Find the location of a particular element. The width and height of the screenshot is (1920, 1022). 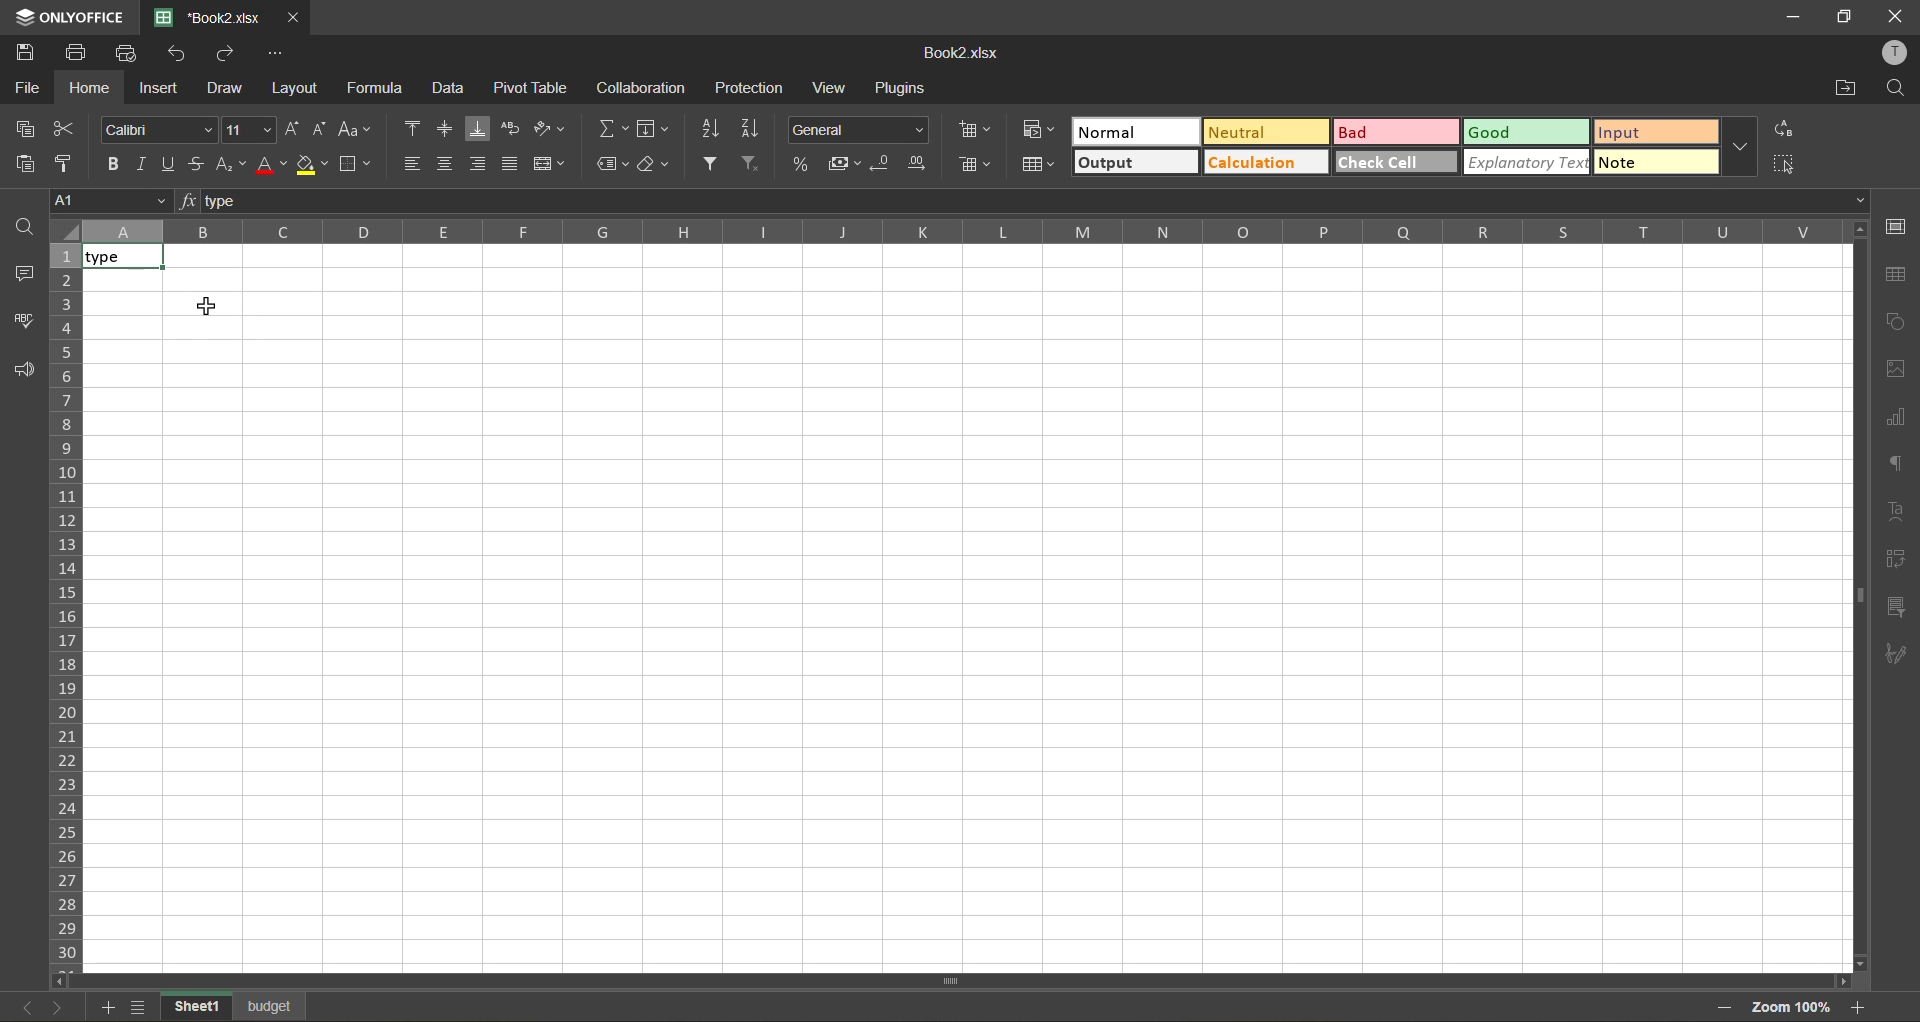

decrement size is located at coordinates (323, 129).